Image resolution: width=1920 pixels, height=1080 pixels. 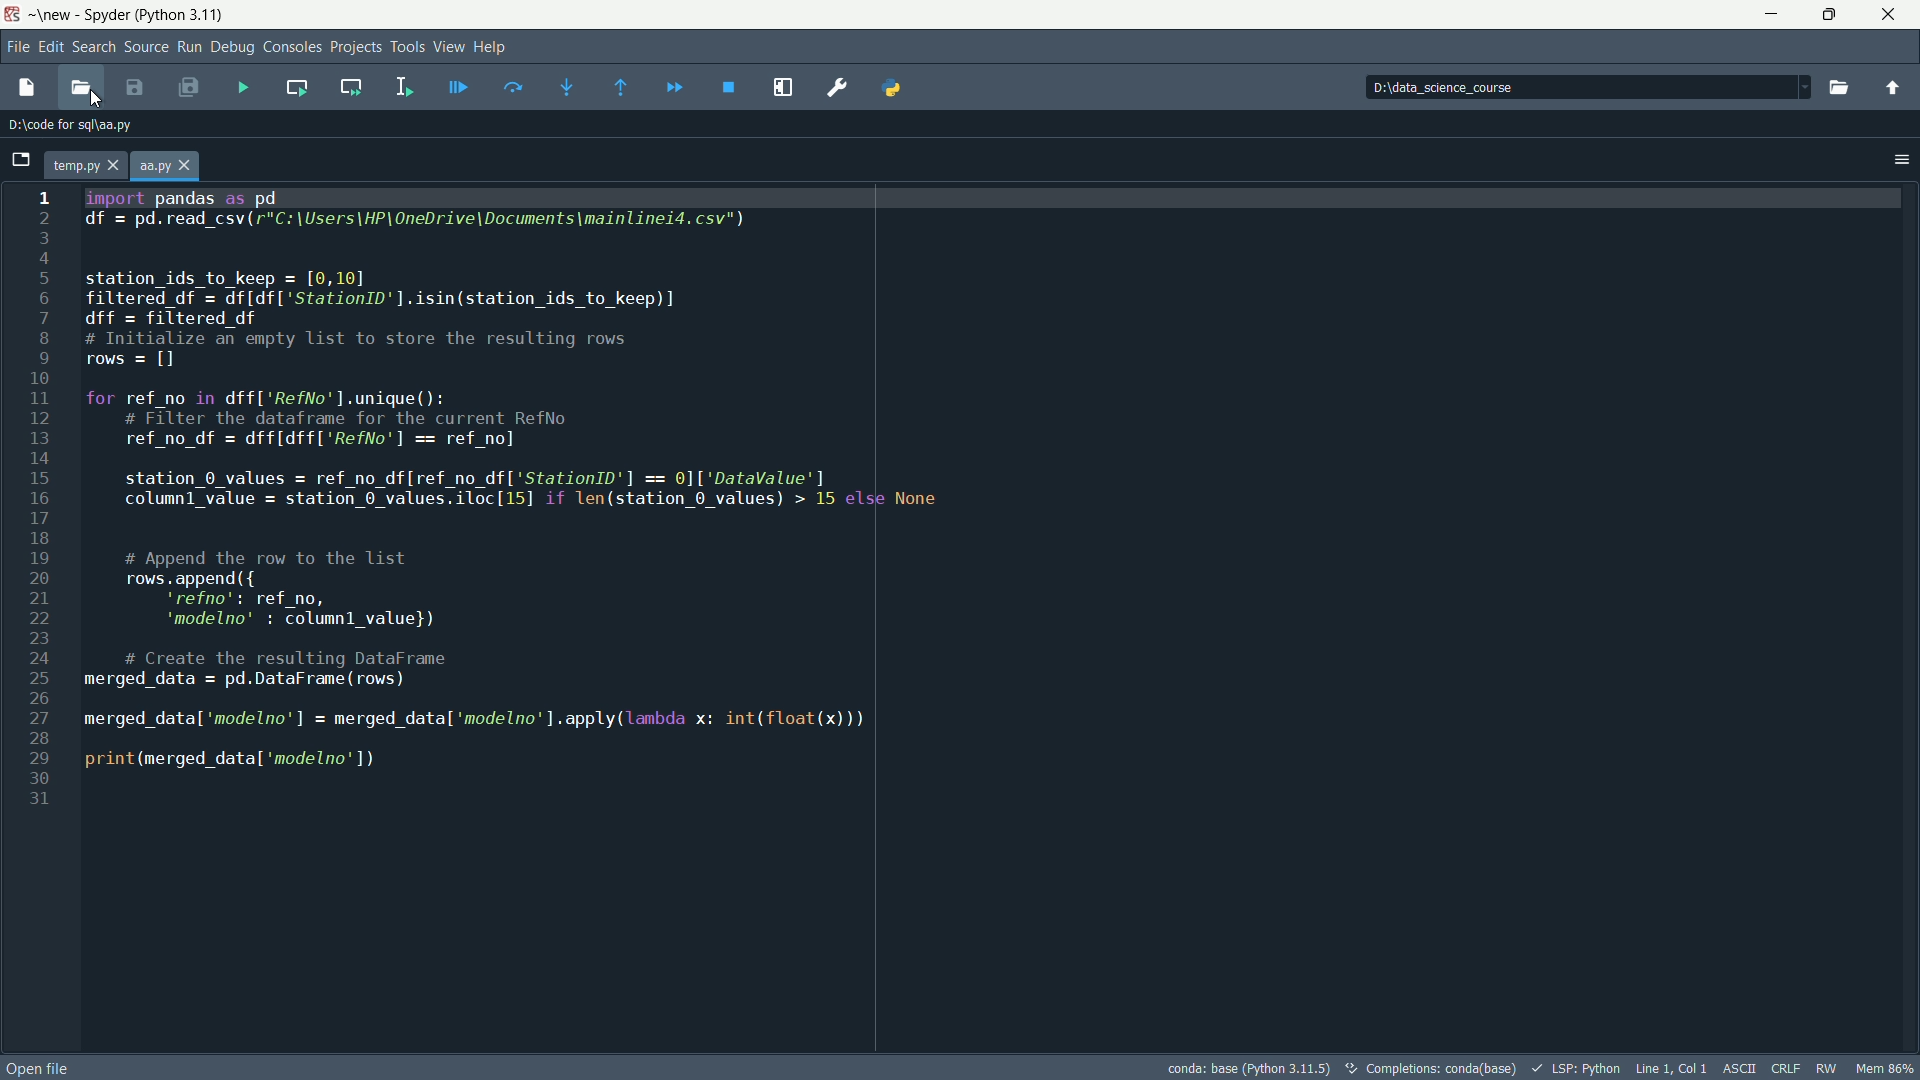 What do you see at coordinates (190, 48) in the screenshot?
I see `Run menu` at bounding box center [190, 48].